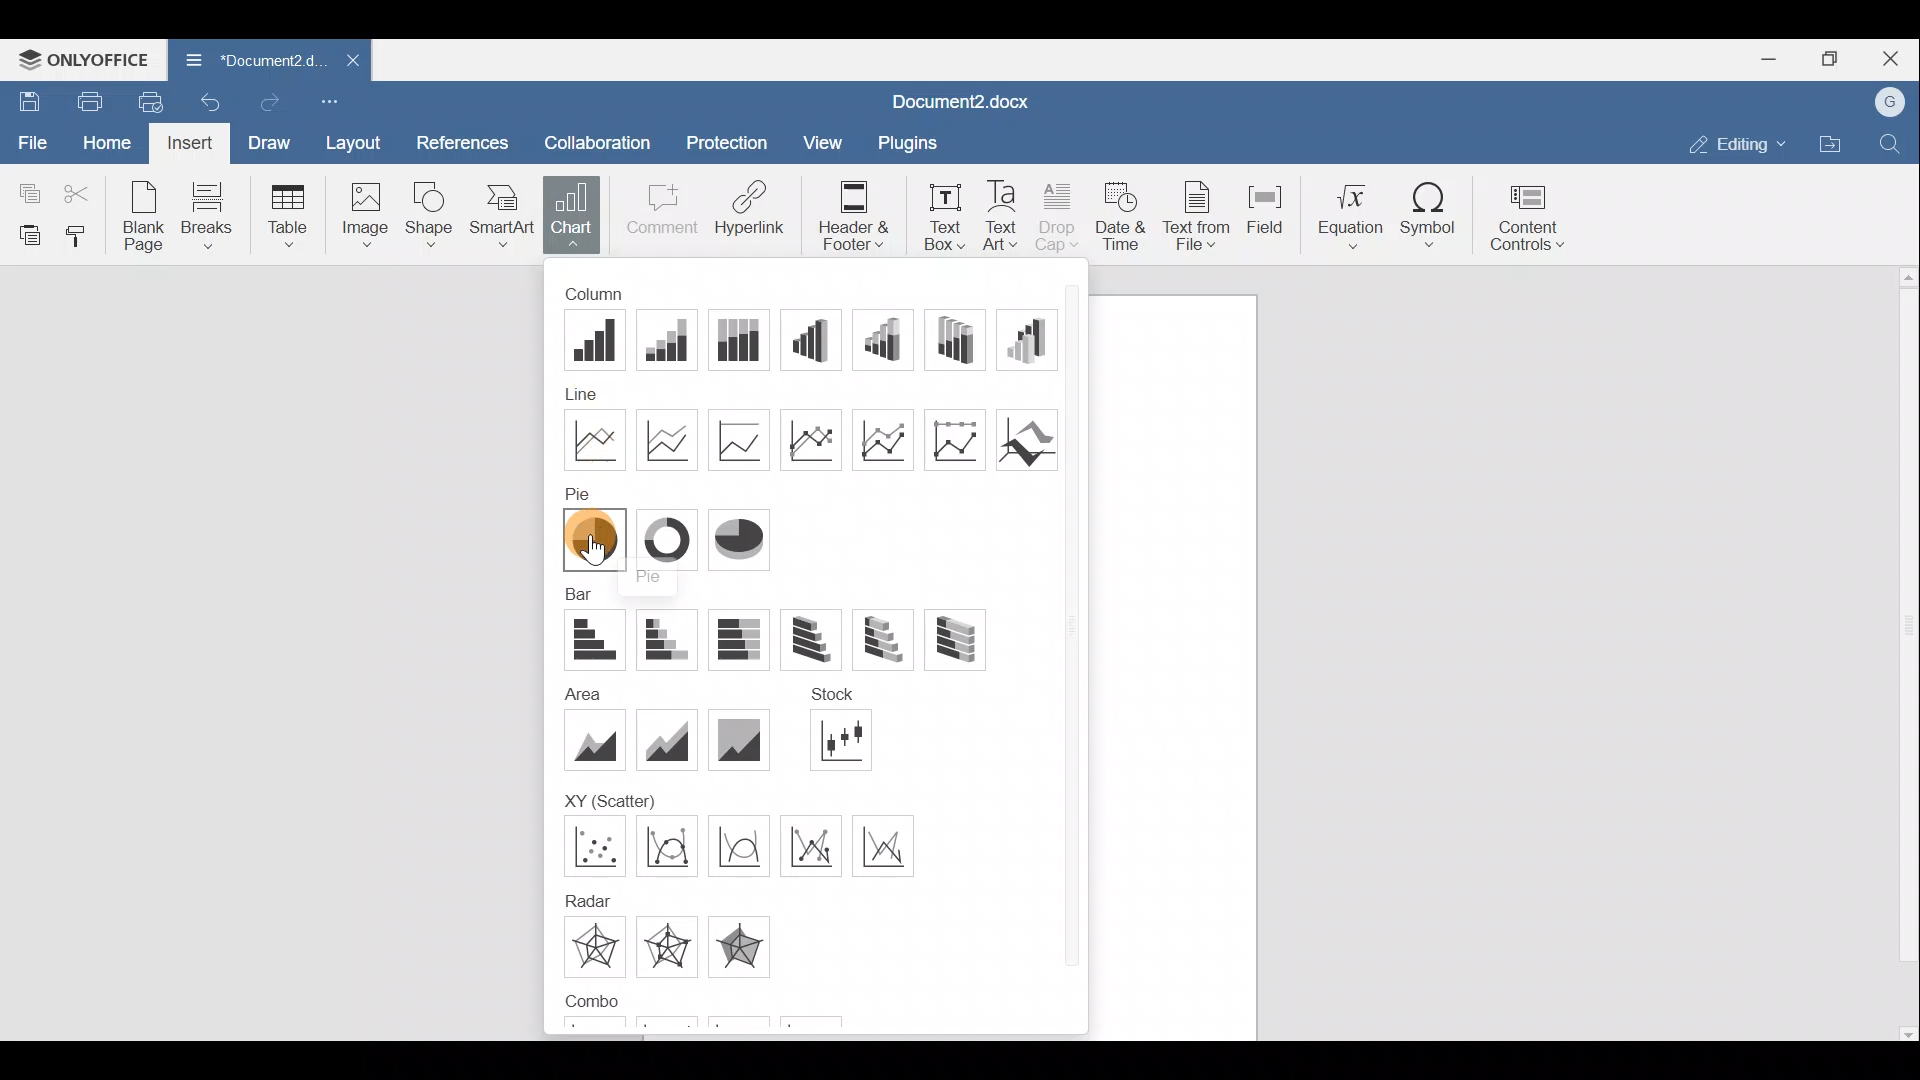 This screenshot has width=1920, height=1080. Describe the element at coordinates (907, 143) in the screenshot. I see `Plugins` at that location.